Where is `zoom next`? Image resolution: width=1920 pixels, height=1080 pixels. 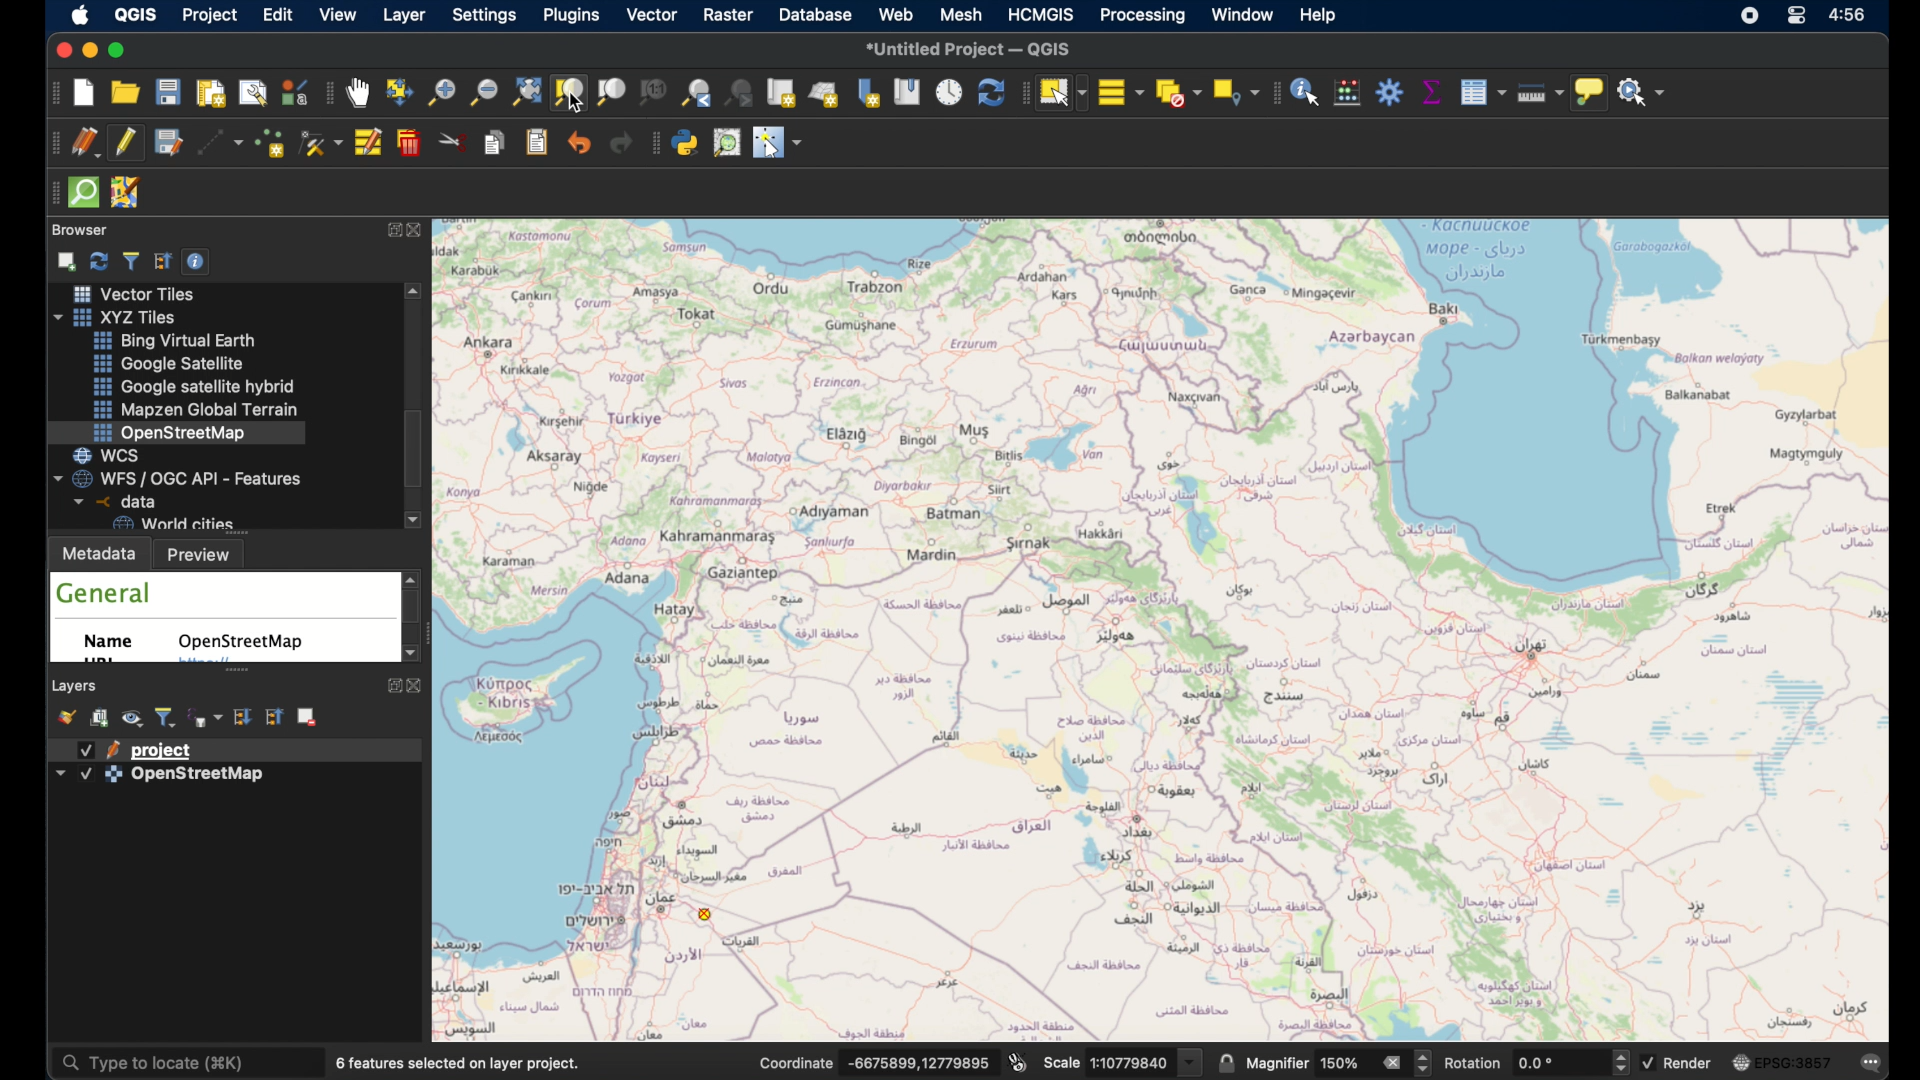
zoom next is located at coordinates (741, 94).